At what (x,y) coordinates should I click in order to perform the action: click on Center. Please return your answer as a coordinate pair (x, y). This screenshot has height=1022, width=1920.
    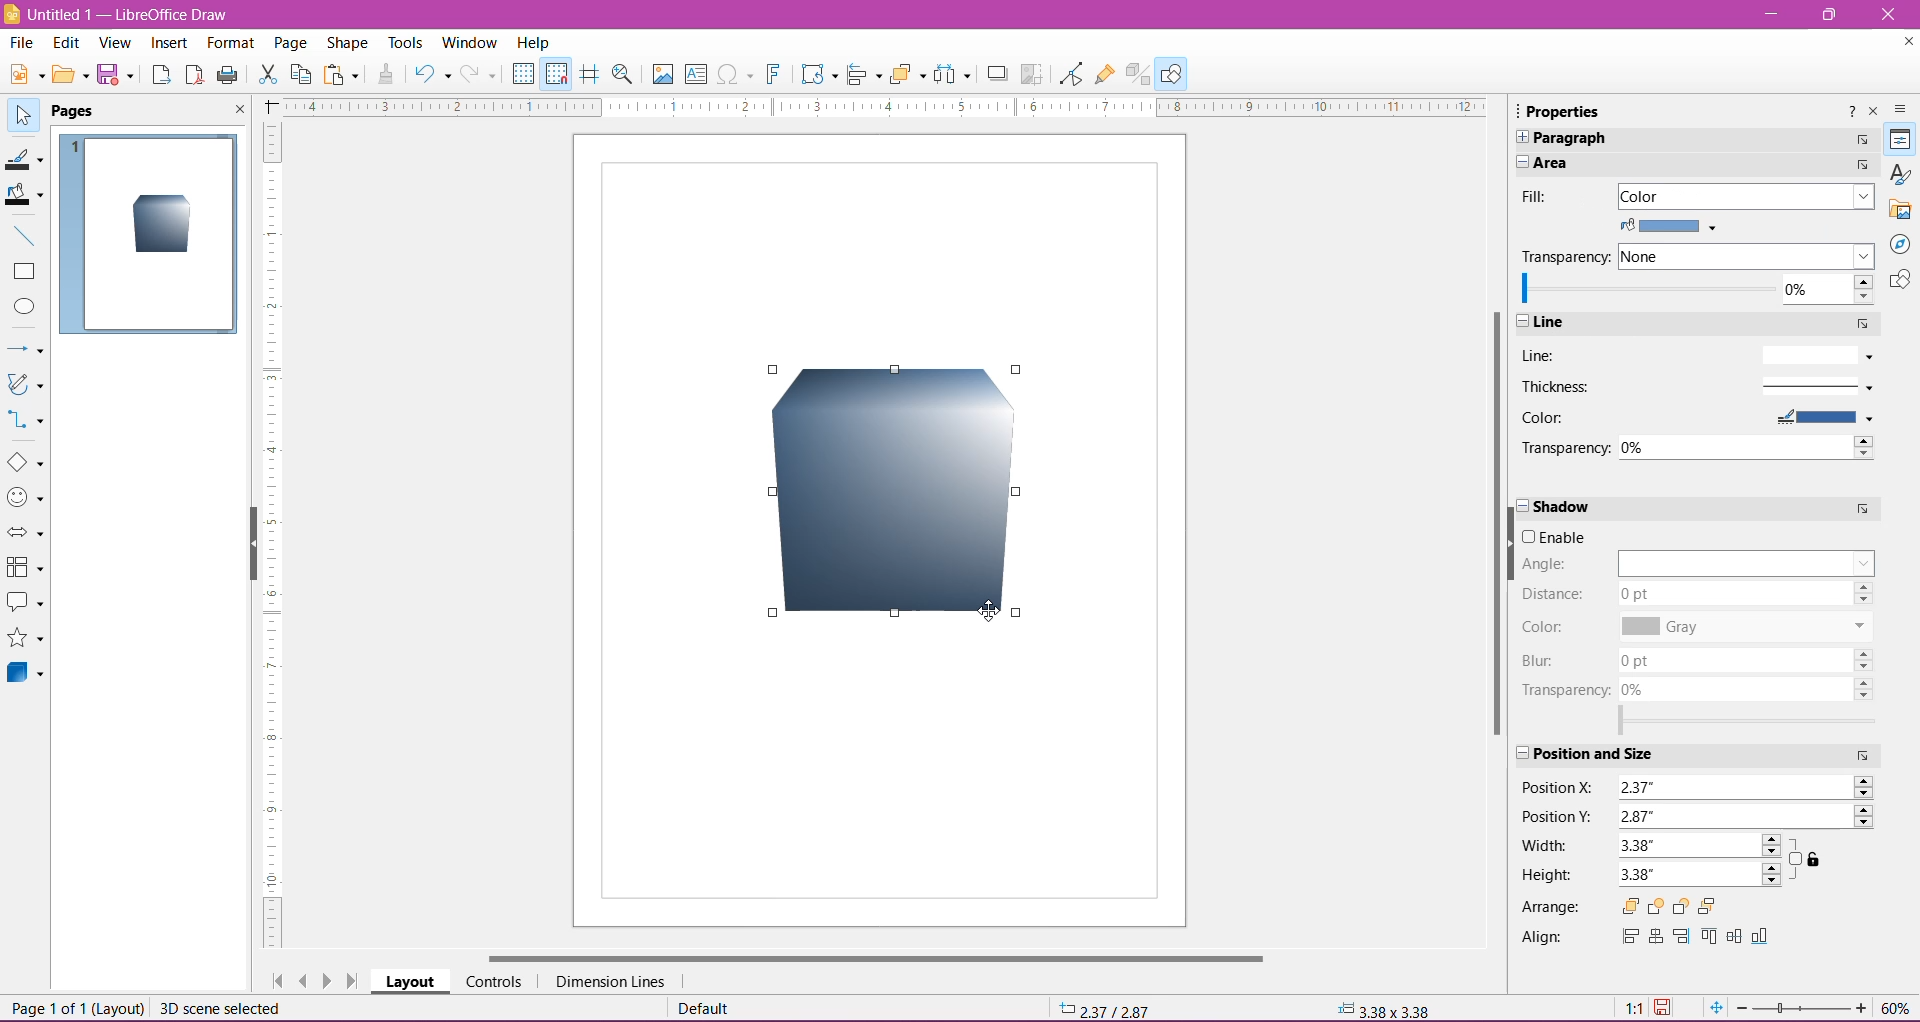
    Looking at the image, I should click on (1735, 937).